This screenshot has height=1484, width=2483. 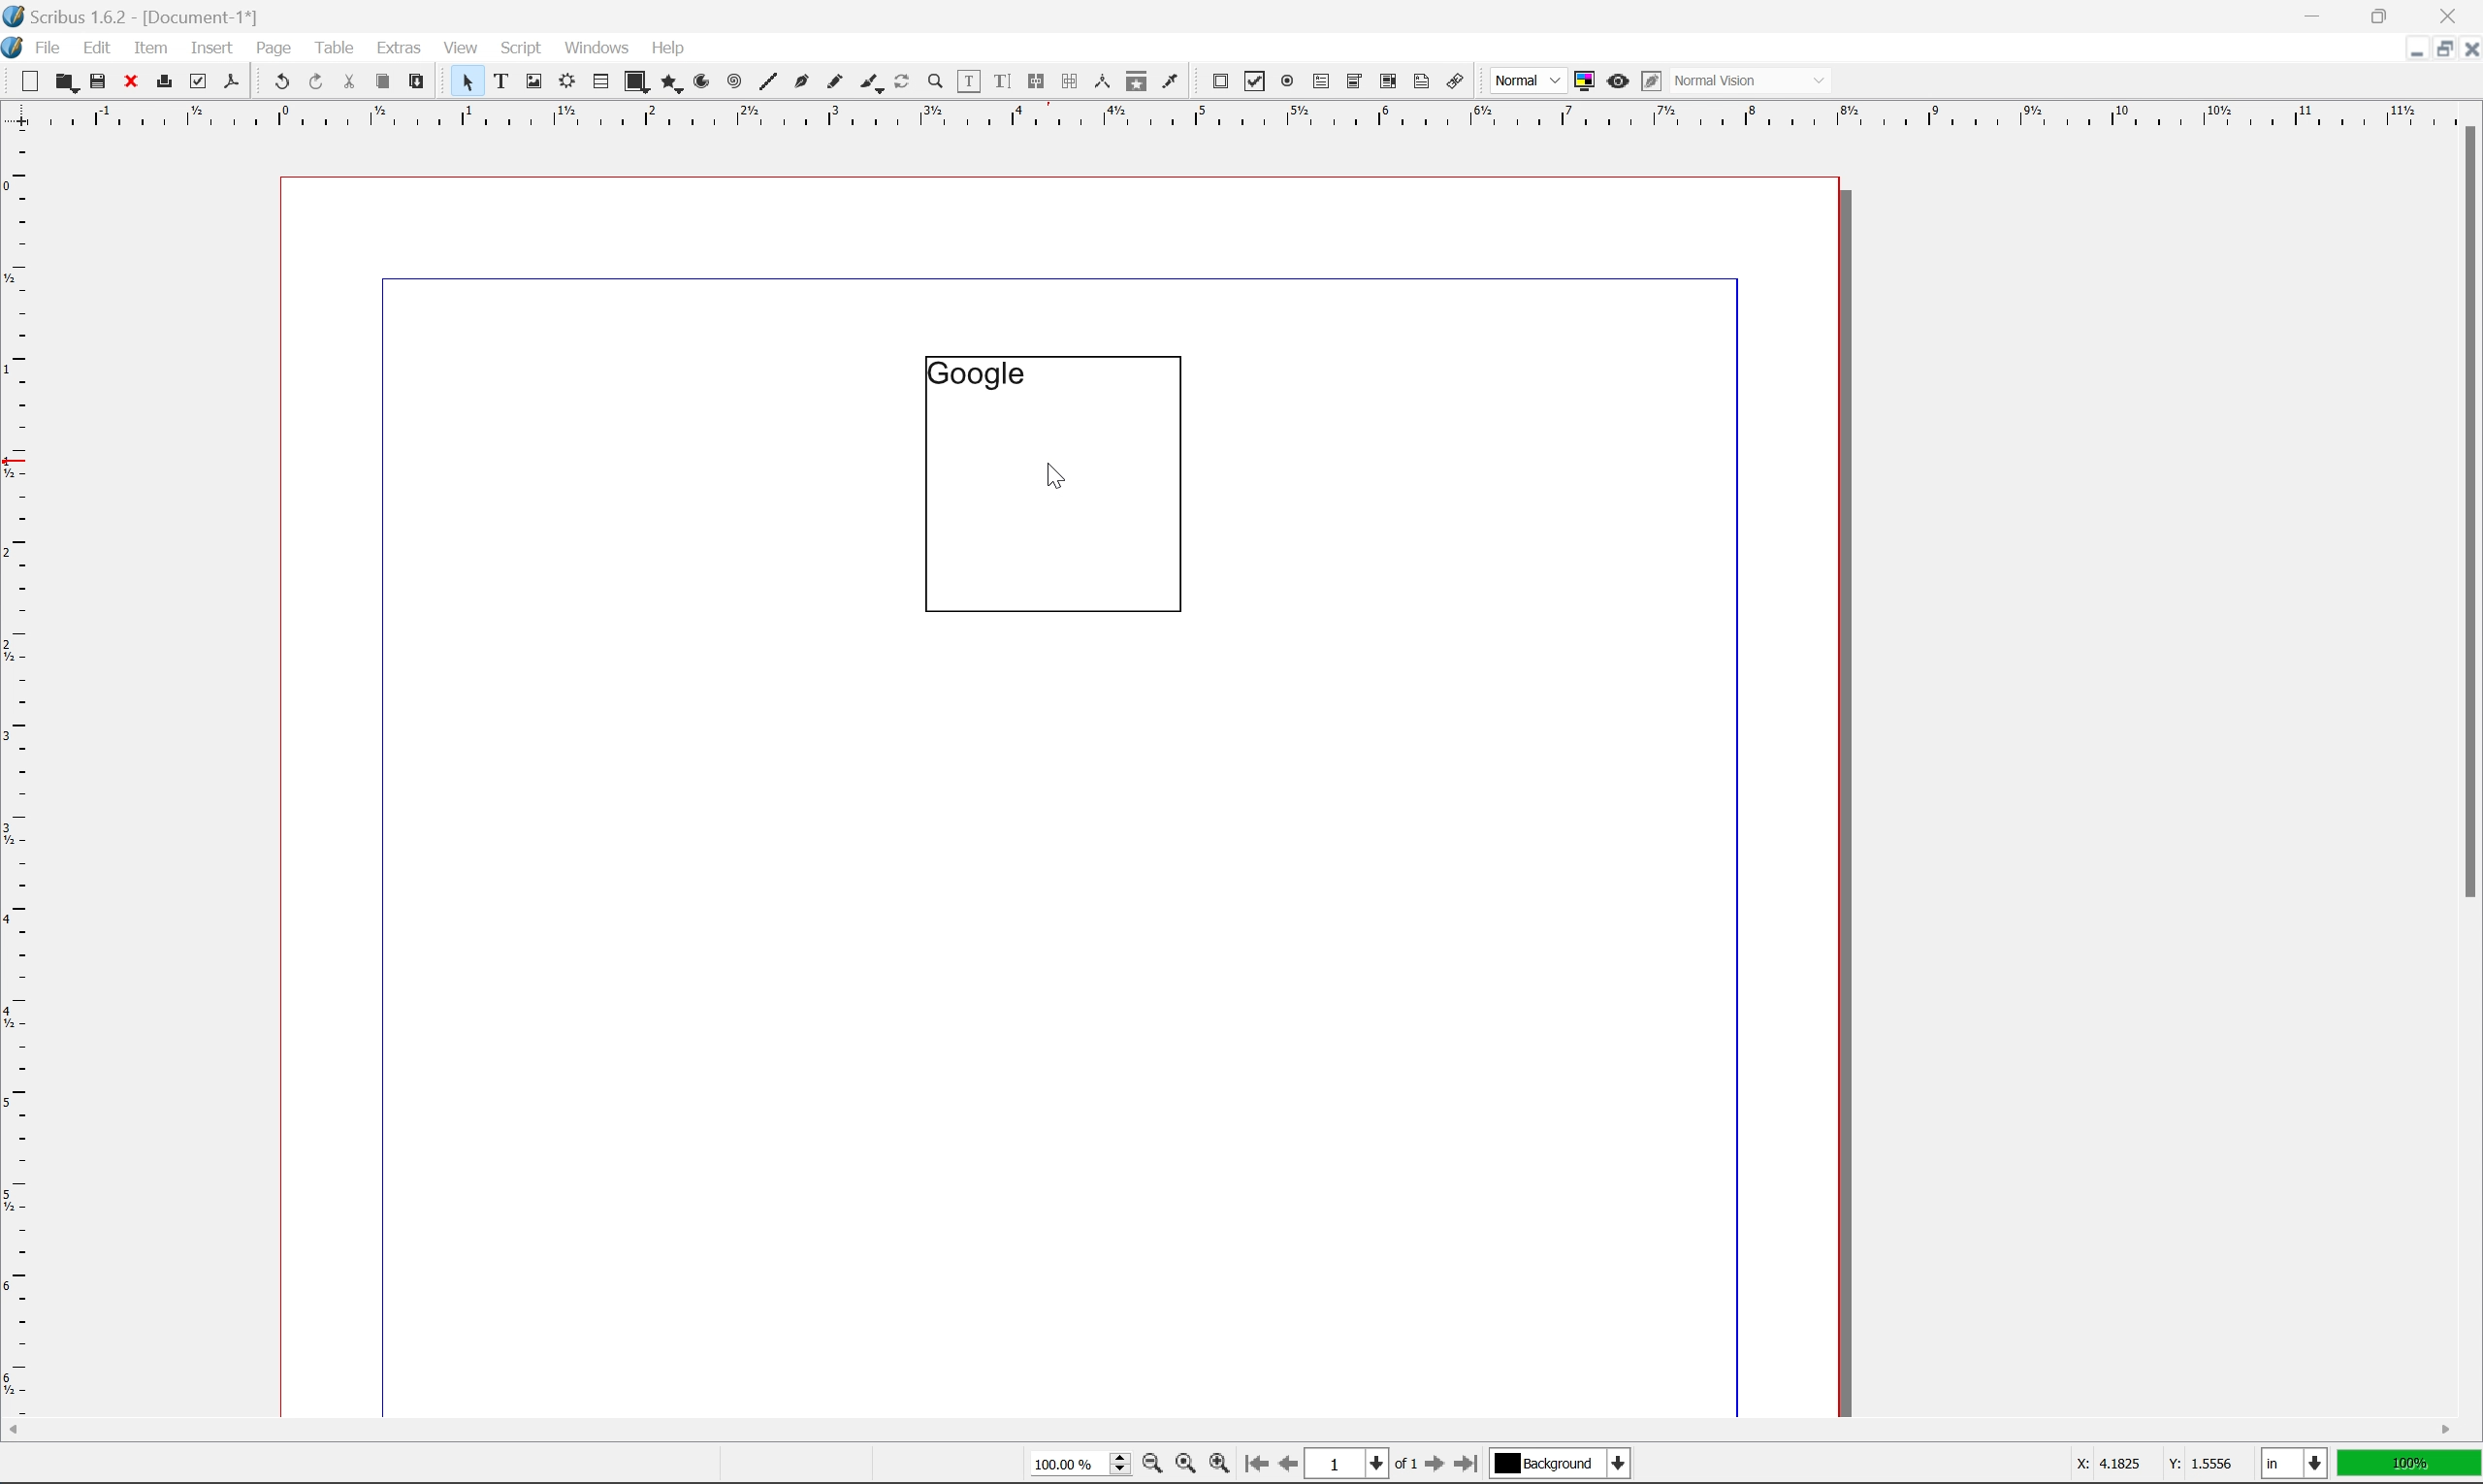 What do you see at coordinates (1101, 81) in the screenshot?
I see `measurements` at bounding box center [1101, 81].